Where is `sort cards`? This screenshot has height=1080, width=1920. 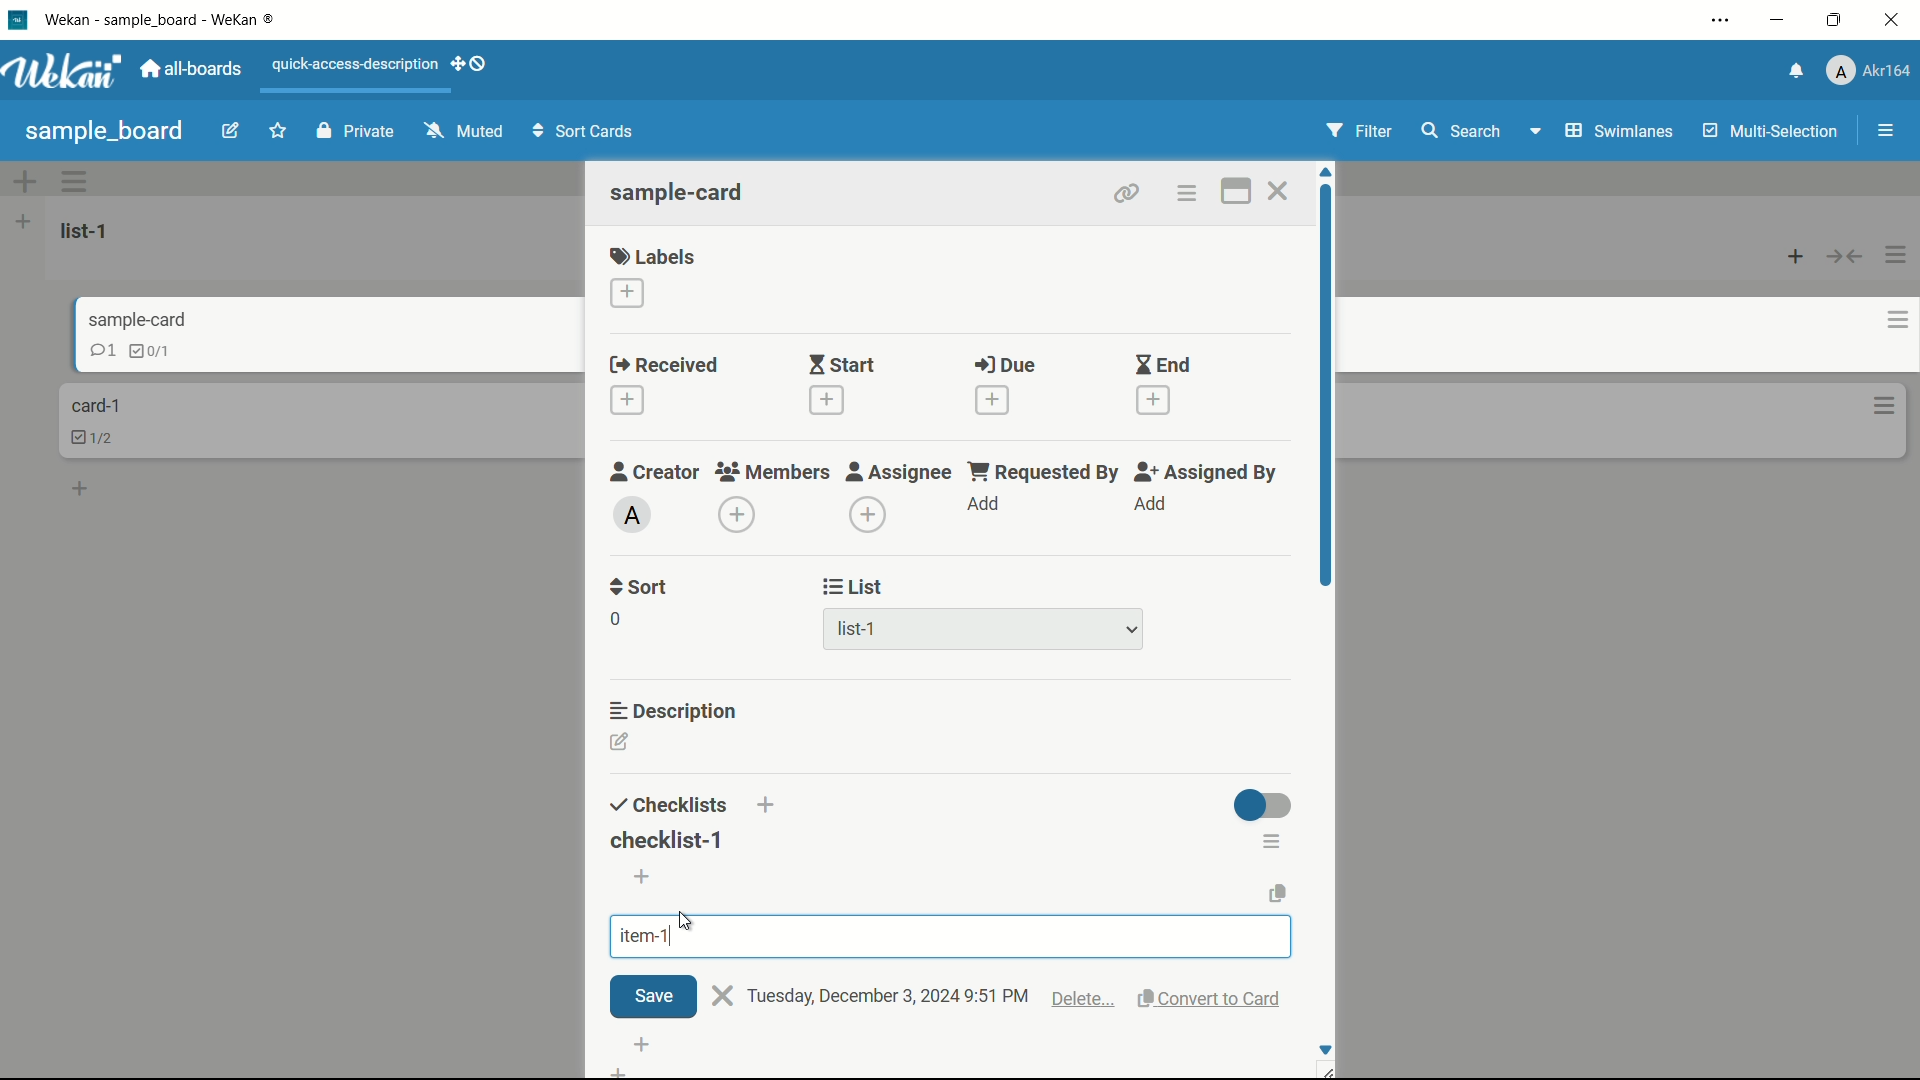
sort cards is located at coordinates (586, 131).